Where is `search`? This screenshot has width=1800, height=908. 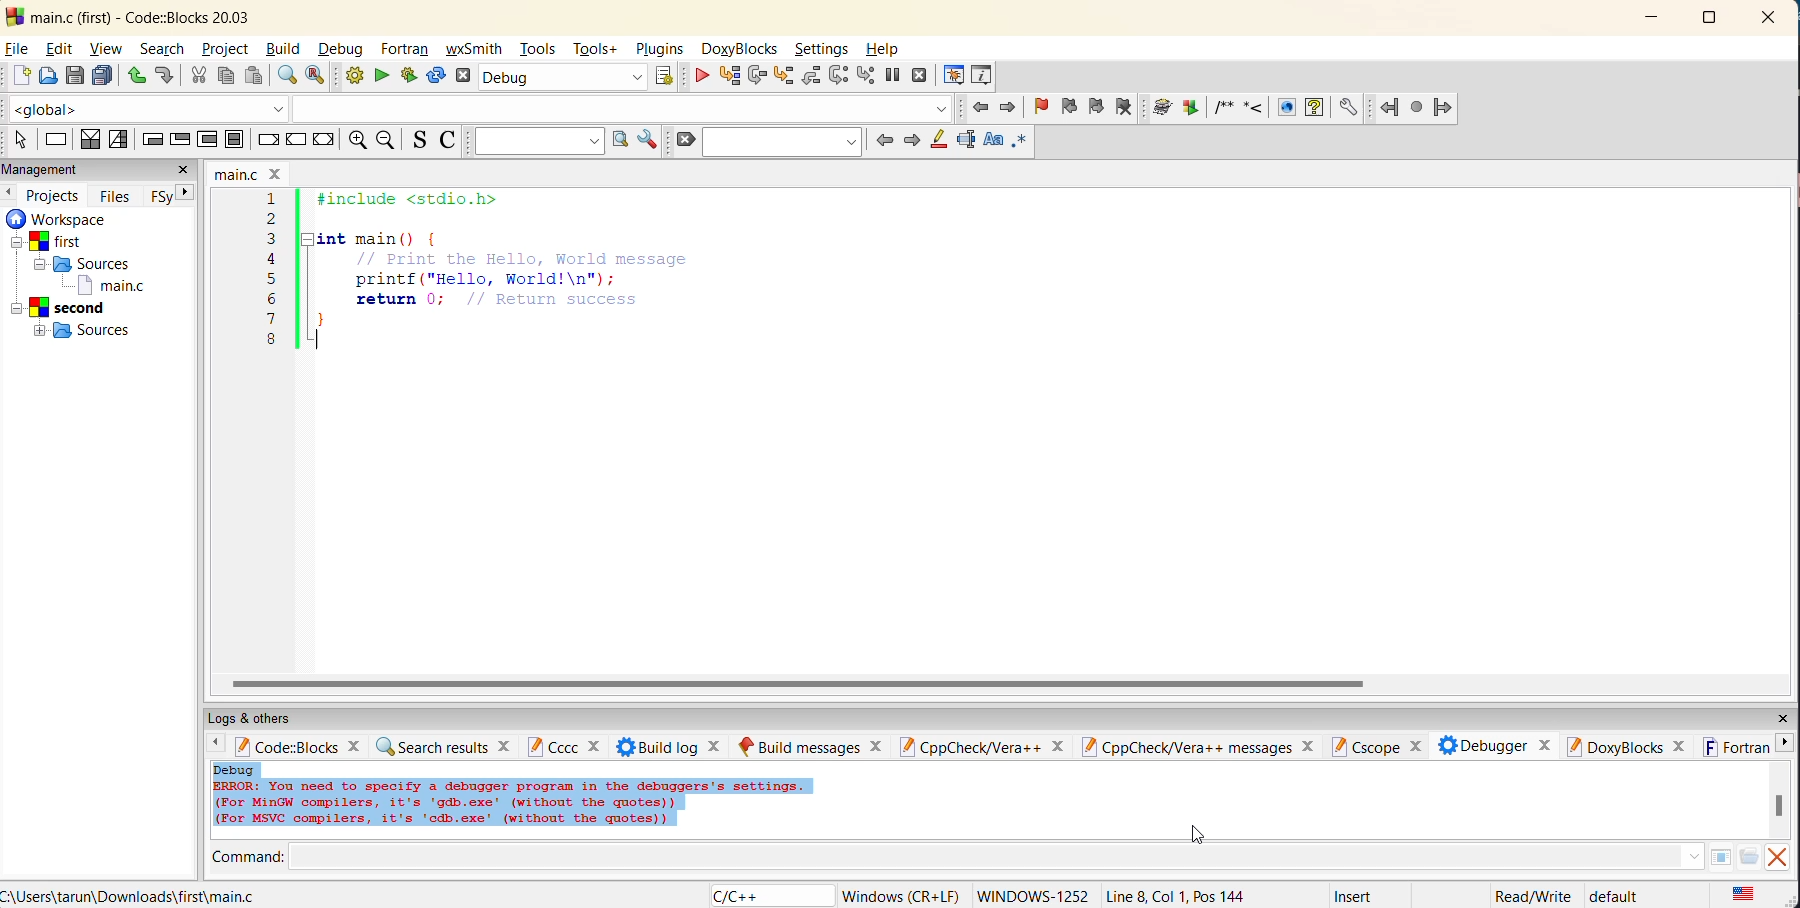 search is located at coordinates (166, 49).